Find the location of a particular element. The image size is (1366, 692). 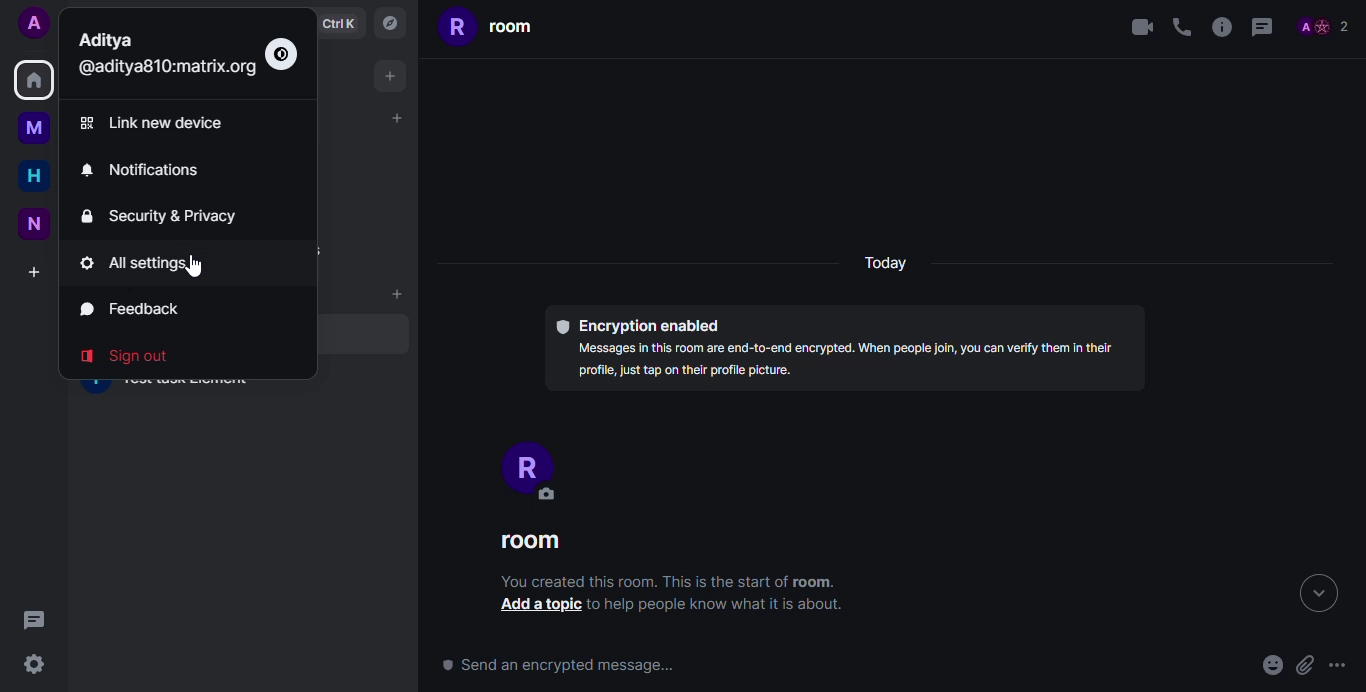

profile is located at coordinates (532, 468).